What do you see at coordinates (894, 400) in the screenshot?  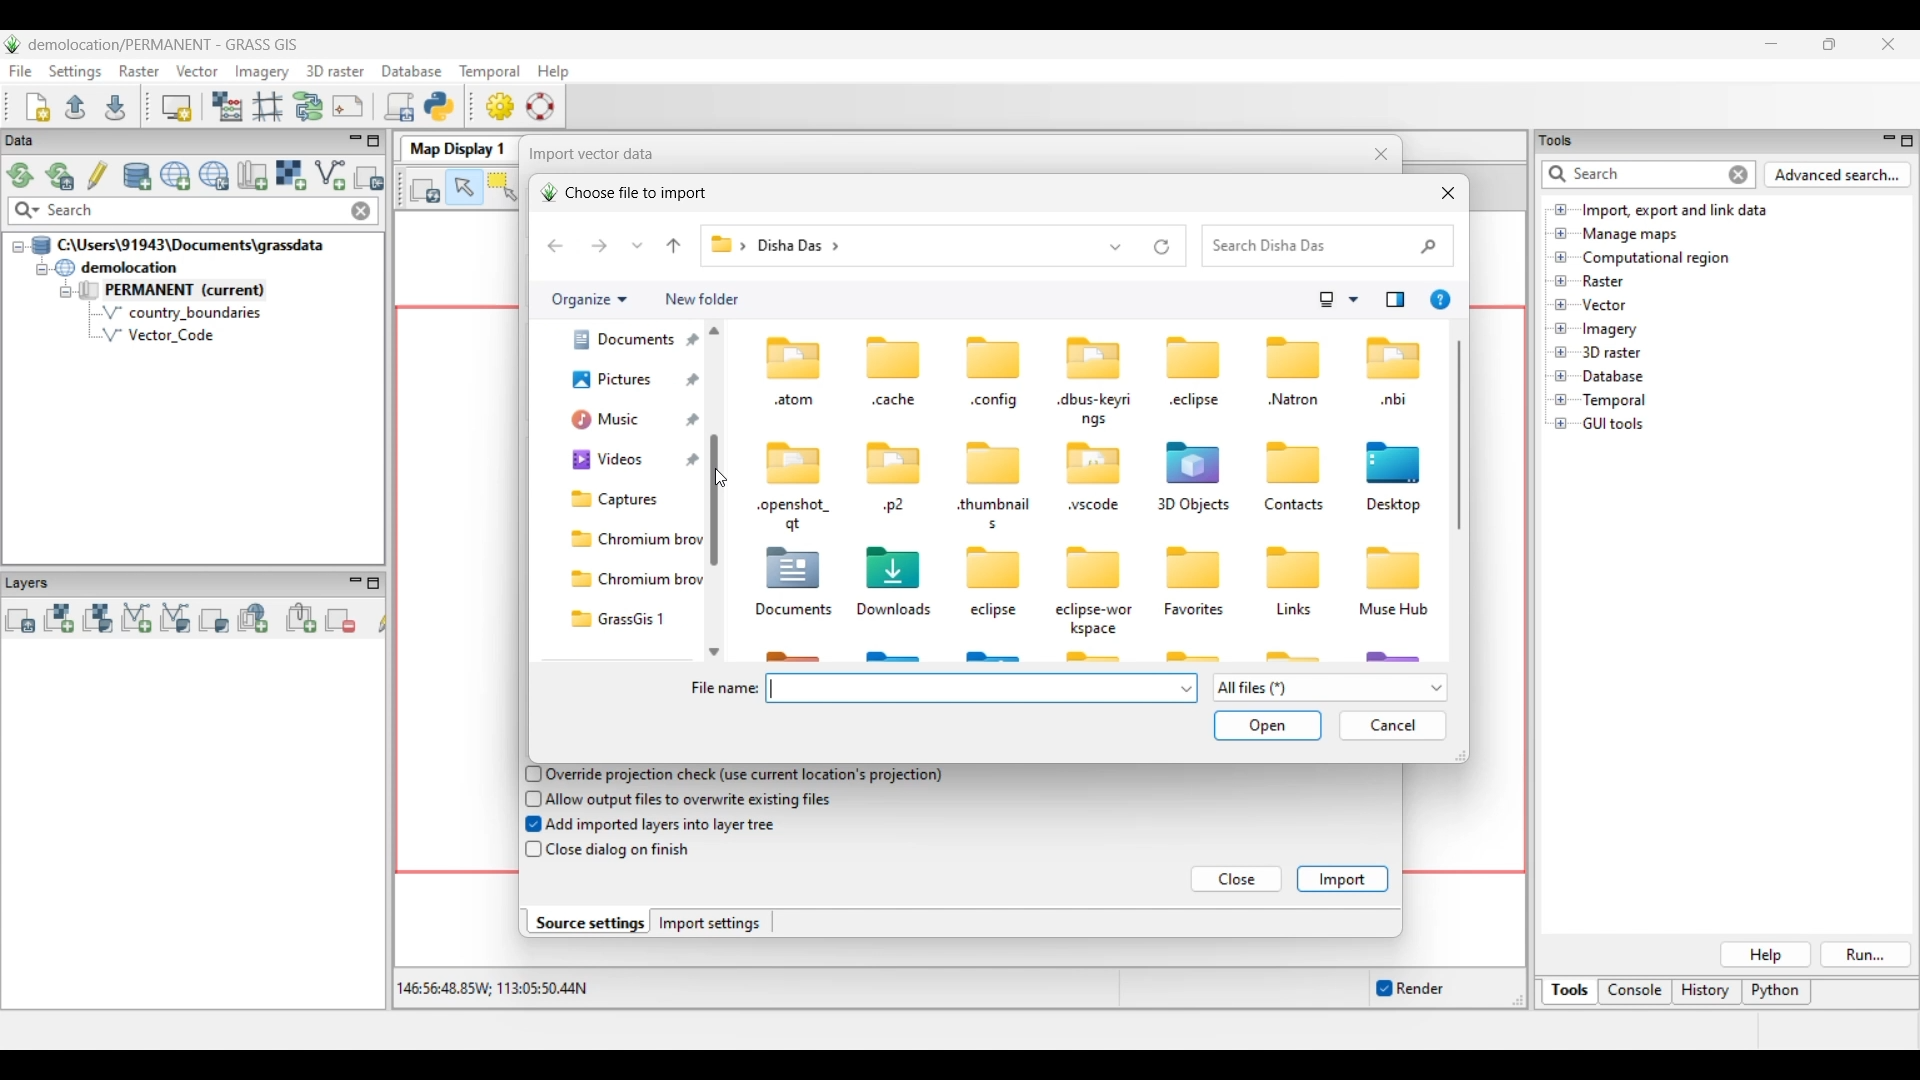 I see `cache` at bounding box center [894, 400].